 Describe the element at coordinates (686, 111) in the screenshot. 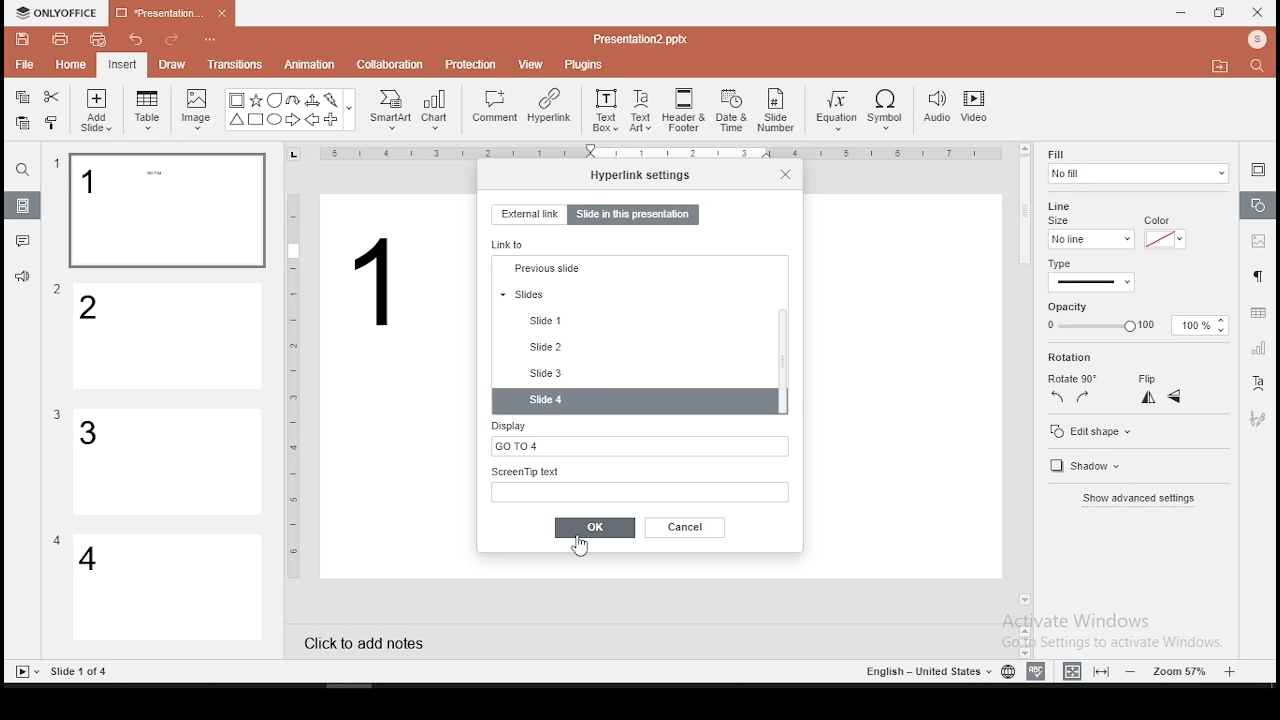

I see `header and footer` at that location.